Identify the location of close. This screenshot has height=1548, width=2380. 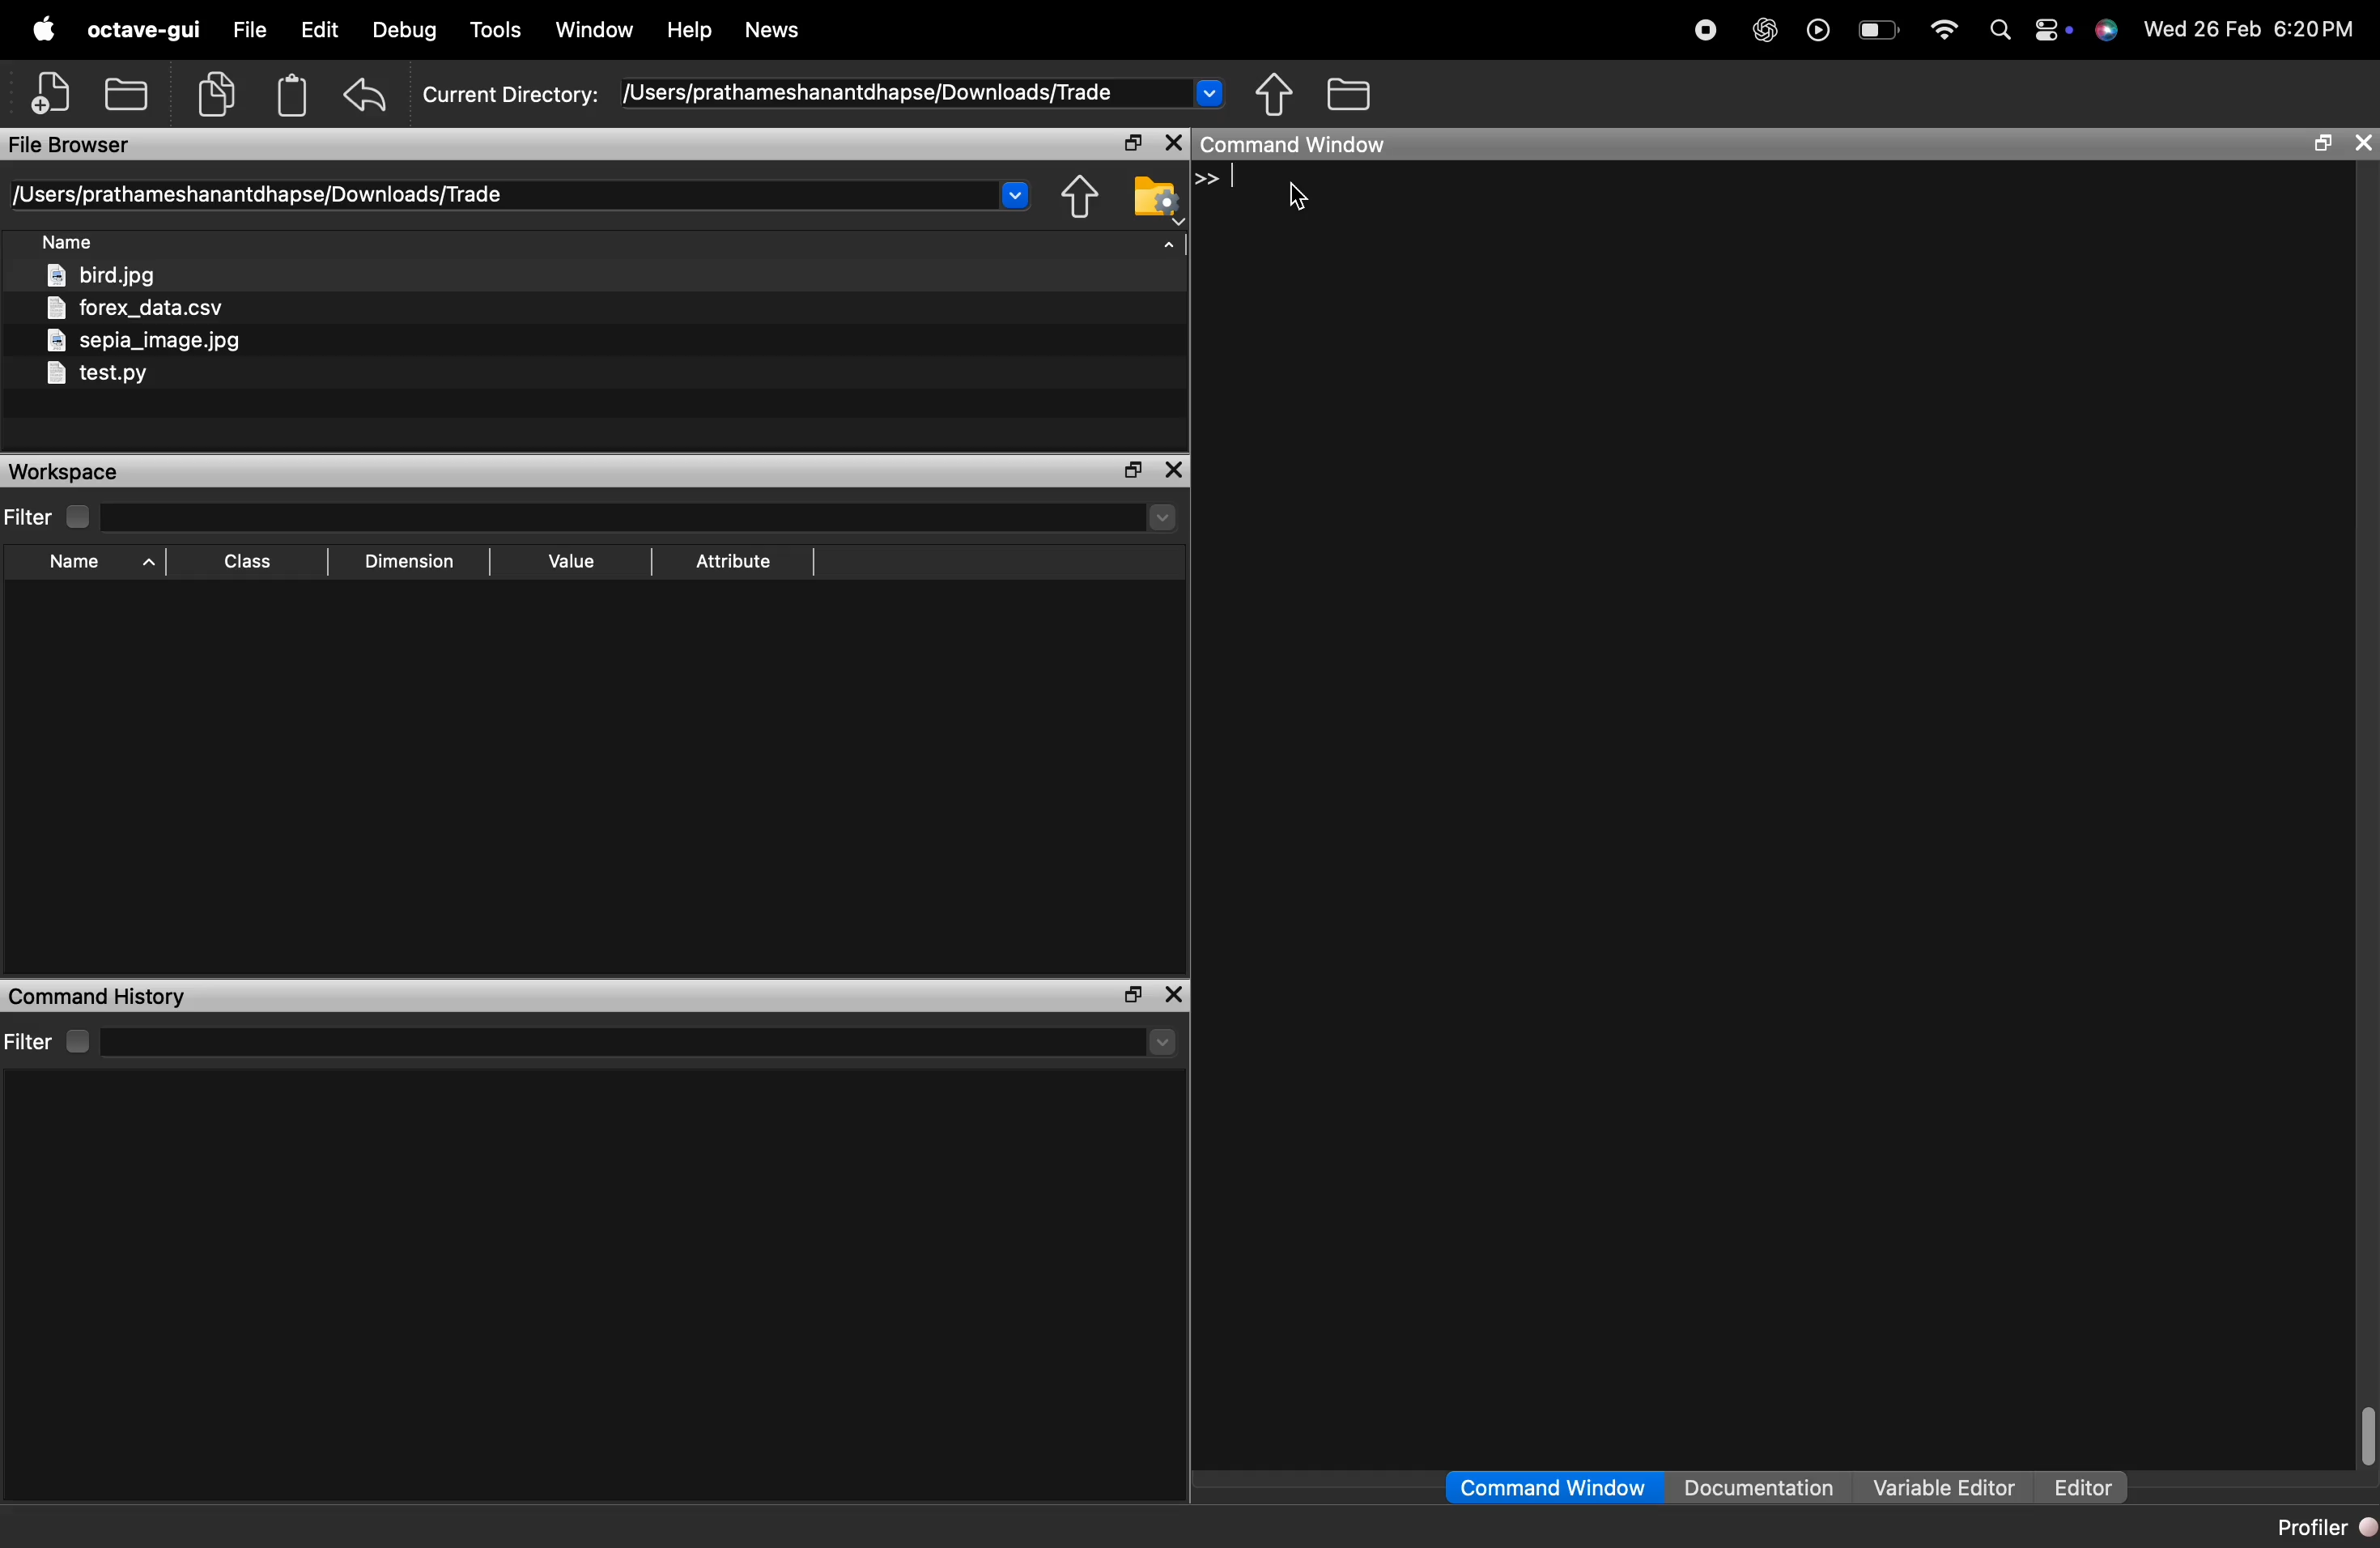
(1175, 996).